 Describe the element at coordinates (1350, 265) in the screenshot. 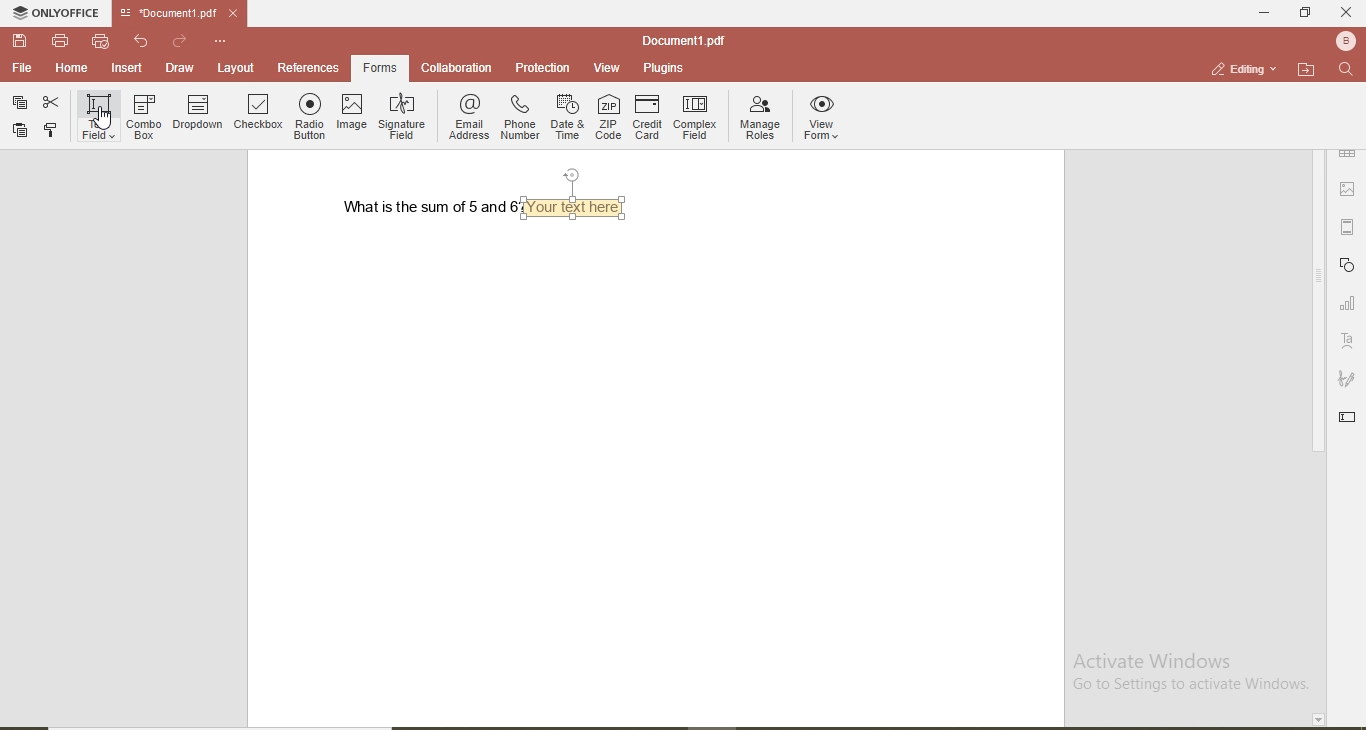

I see `shapes` at that location.